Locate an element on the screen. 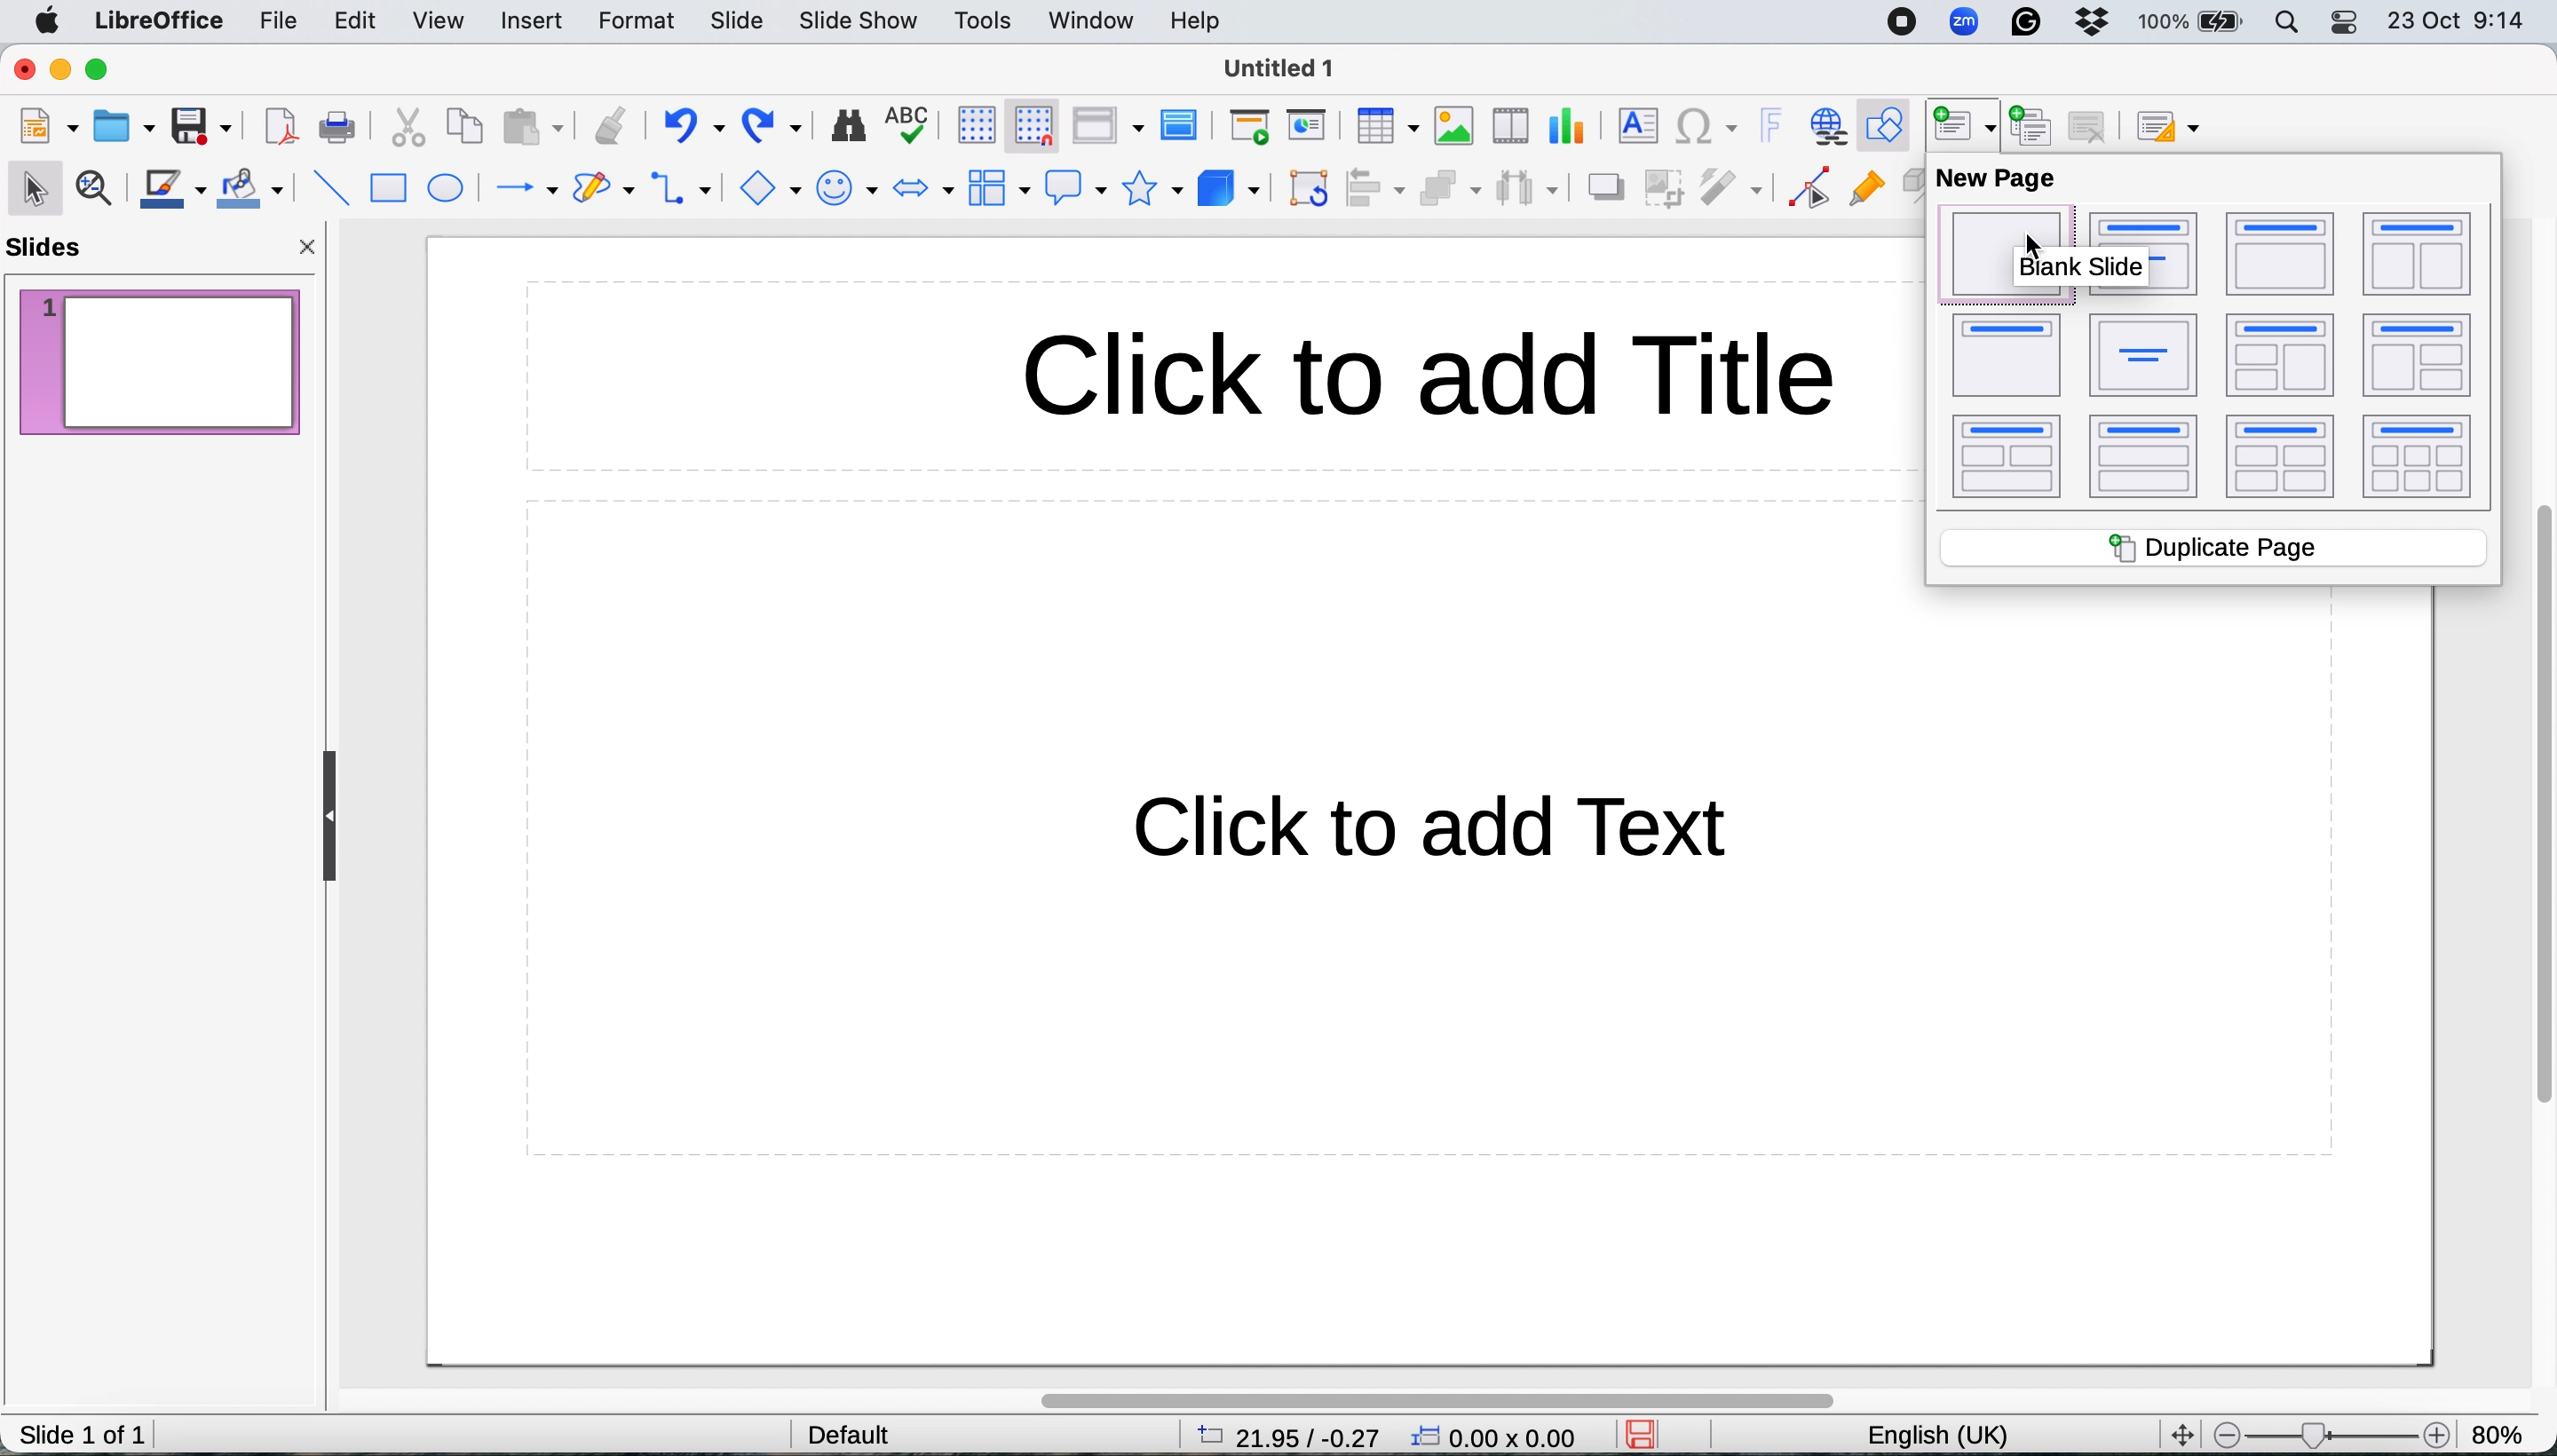 This screenshot has height=1456, width=2557. start from first slide is located at coordinates (1249, 127).